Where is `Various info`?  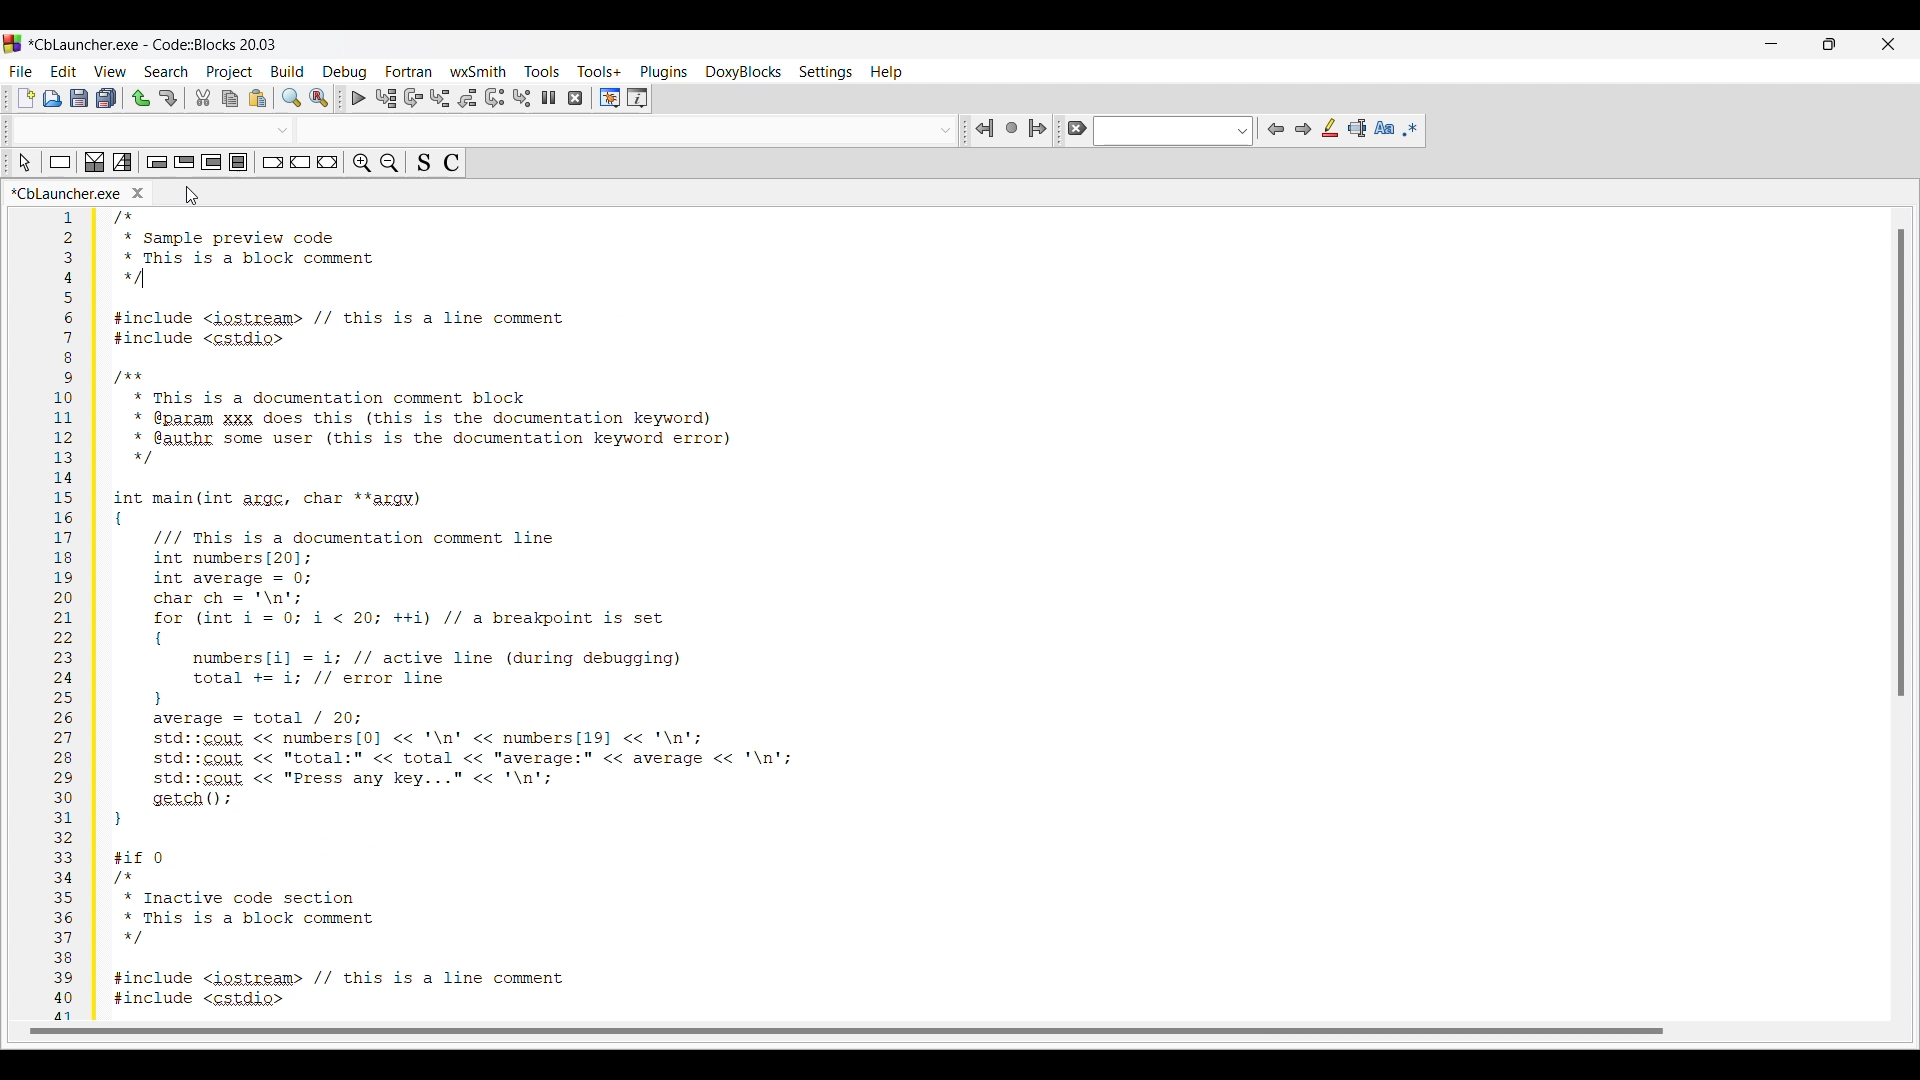 Various info is located at coordinates (637, 97).